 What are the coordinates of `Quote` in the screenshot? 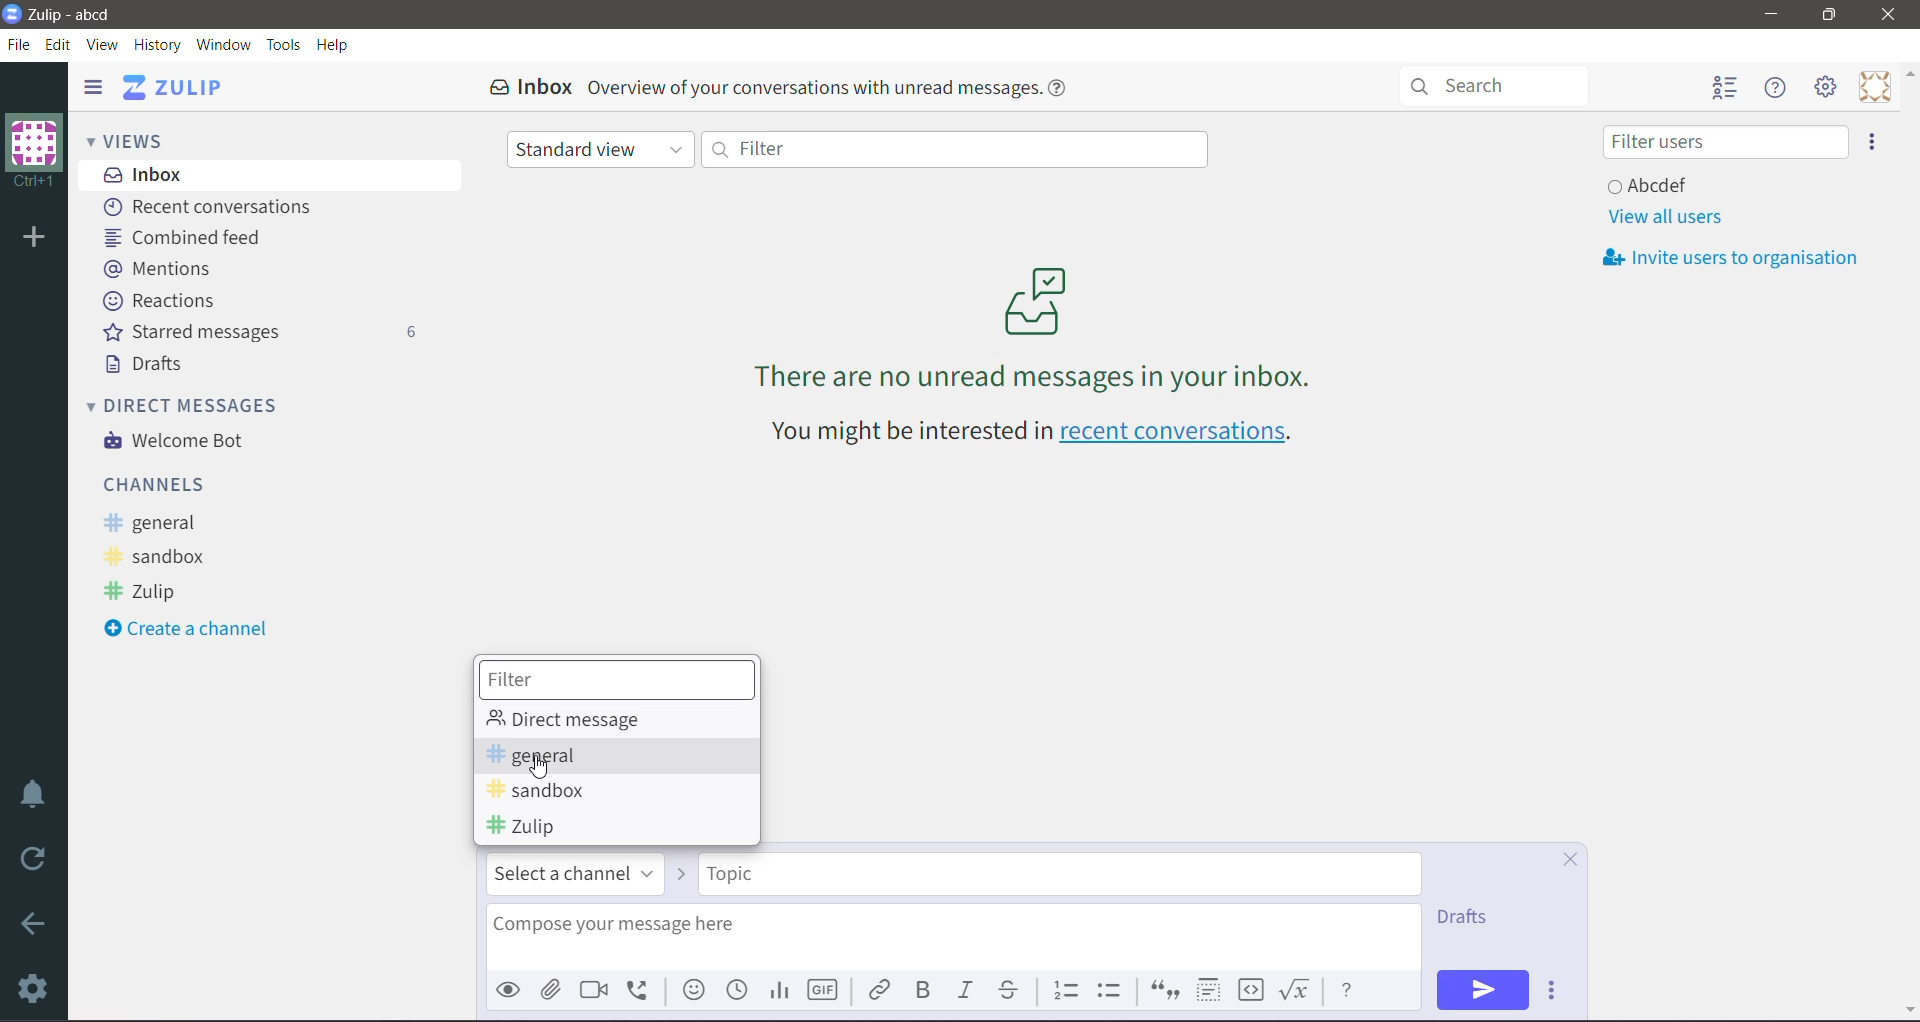 It's located at (1163, 992).